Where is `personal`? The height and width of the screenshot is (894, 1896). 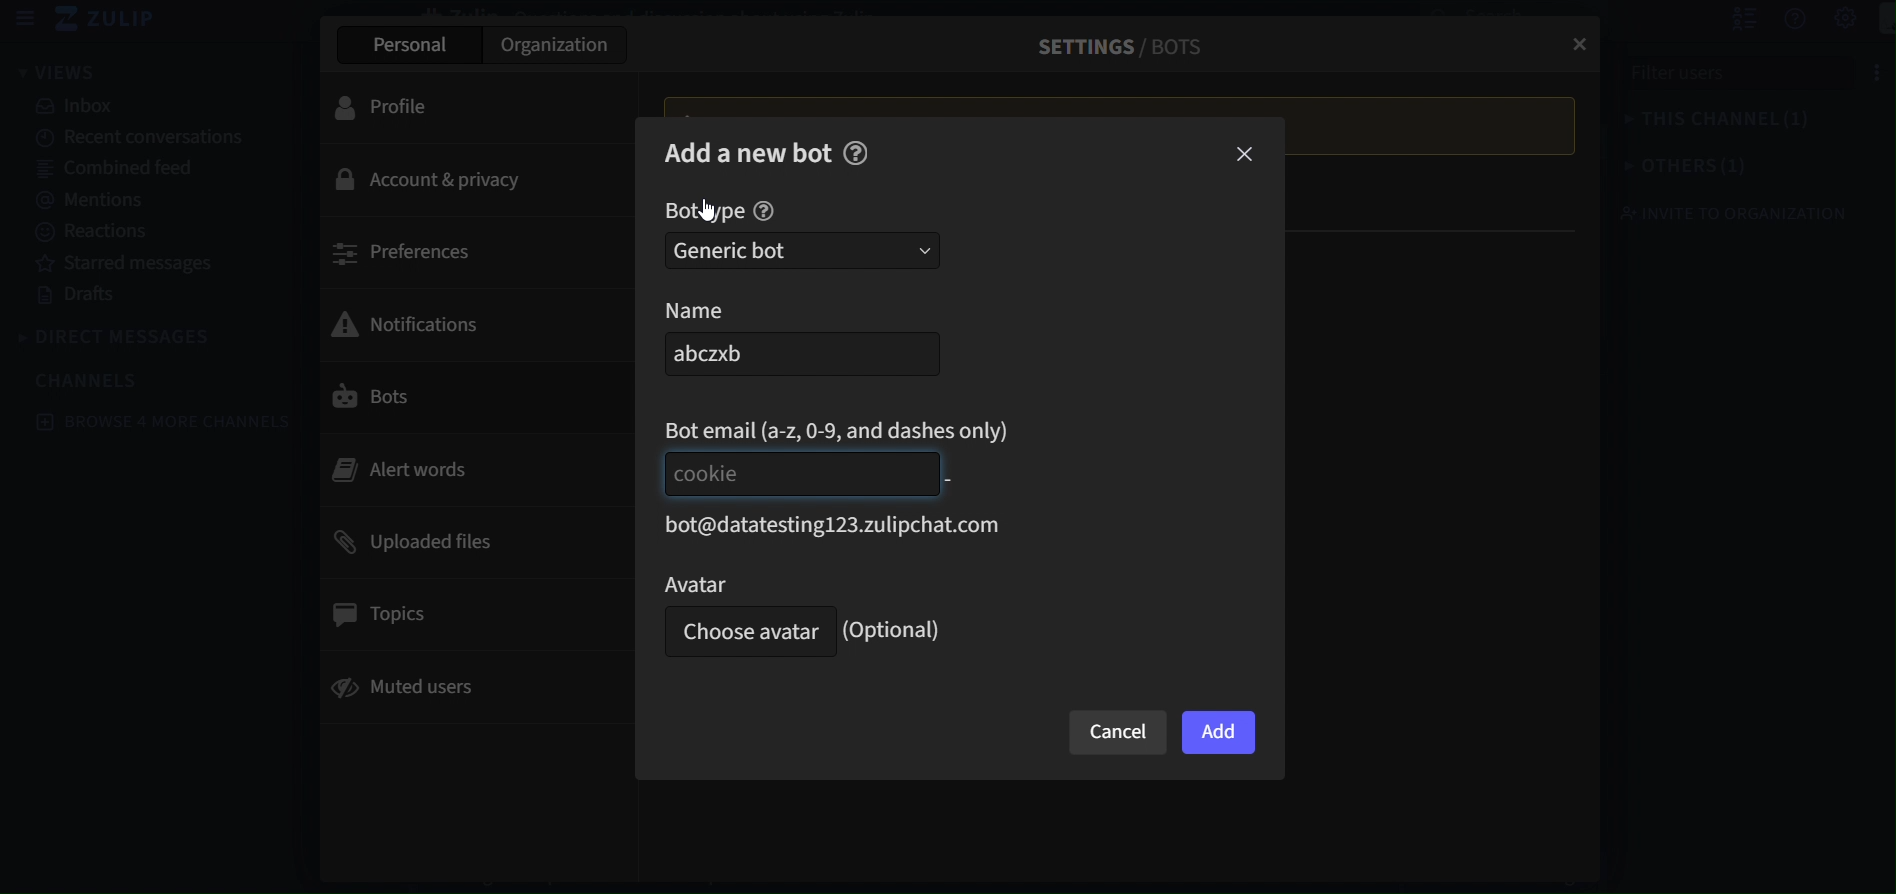
personal is located at coordinates (406, 45).